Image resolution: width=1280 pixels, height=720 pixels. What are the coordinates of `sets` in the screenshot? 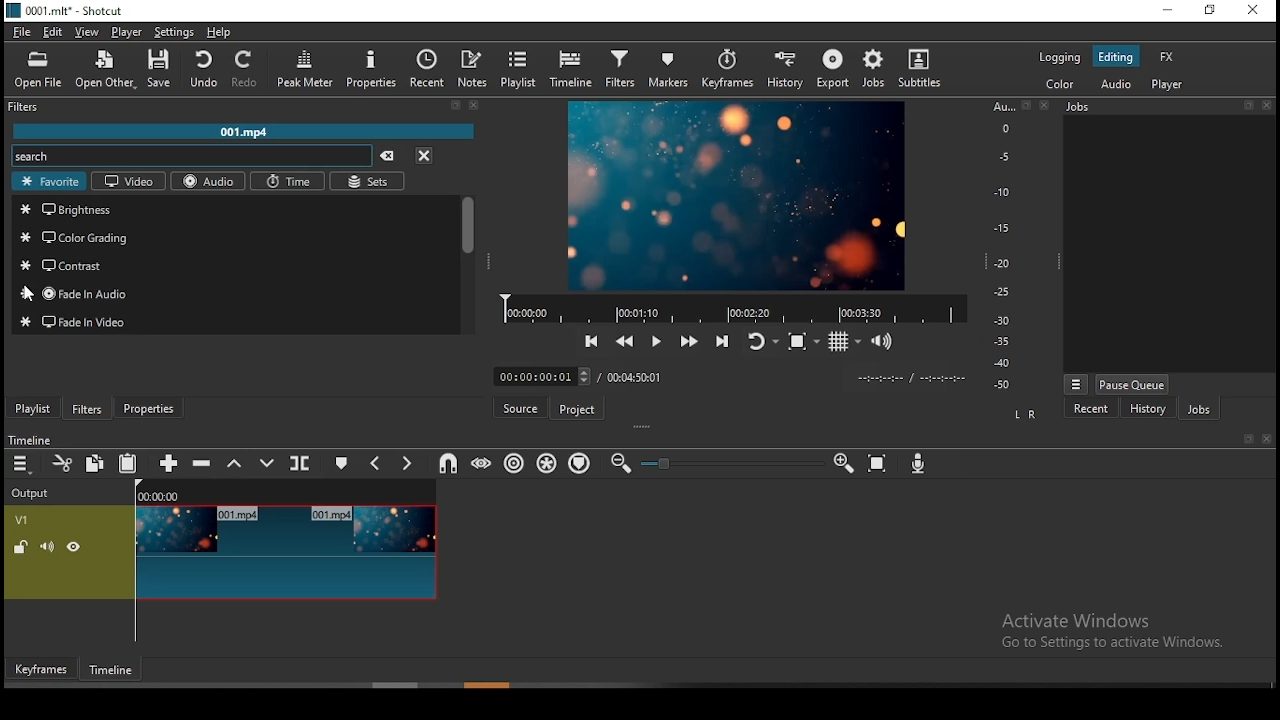 It's located at (370, 182).